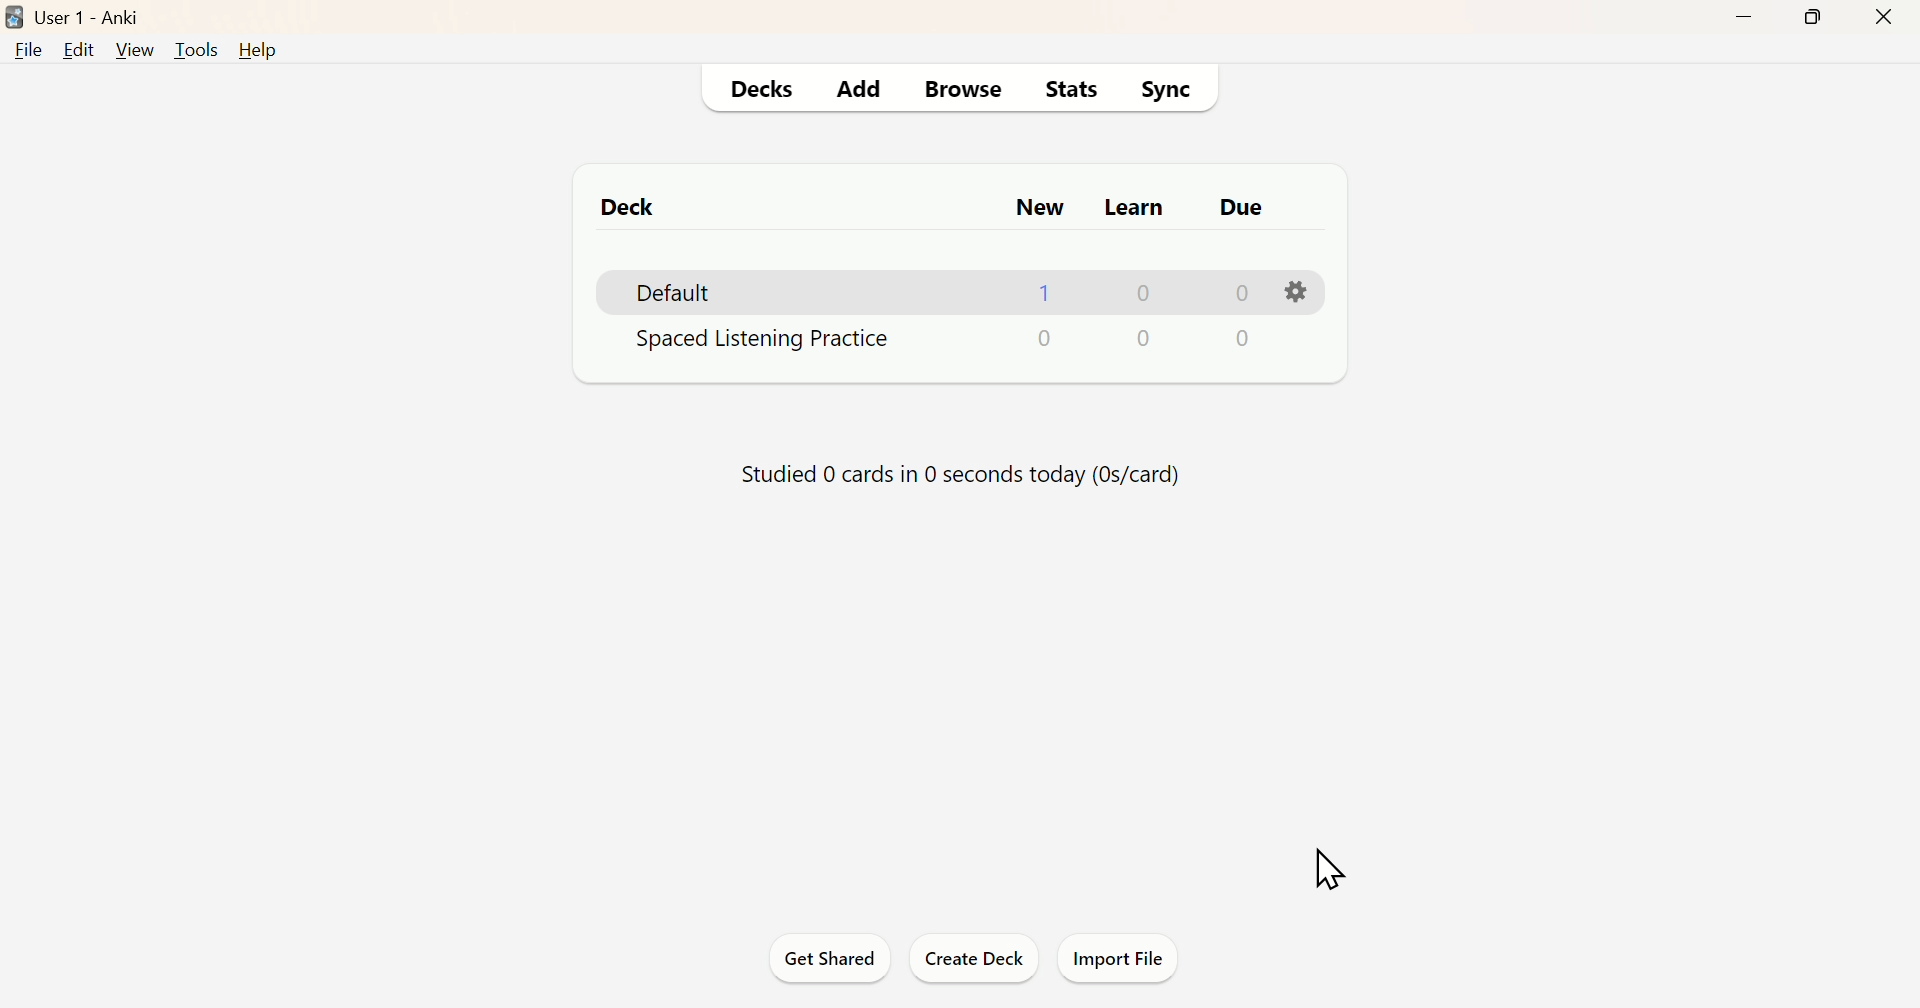 Image resolution: width=1920 pixels, height=1008 pixels. I want to click on 0, so click(1141, 292).